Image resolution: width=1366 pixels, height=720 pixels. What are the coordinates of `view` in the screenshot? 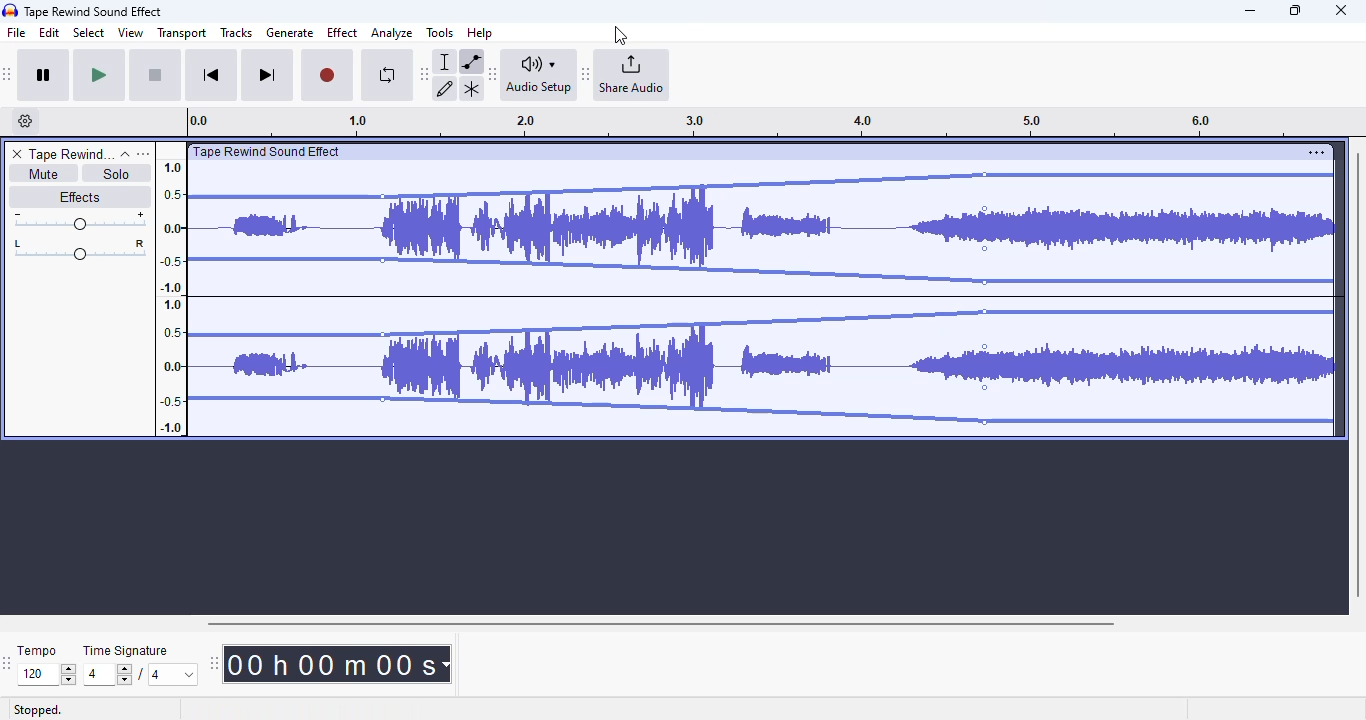 It's located at (131, 33).